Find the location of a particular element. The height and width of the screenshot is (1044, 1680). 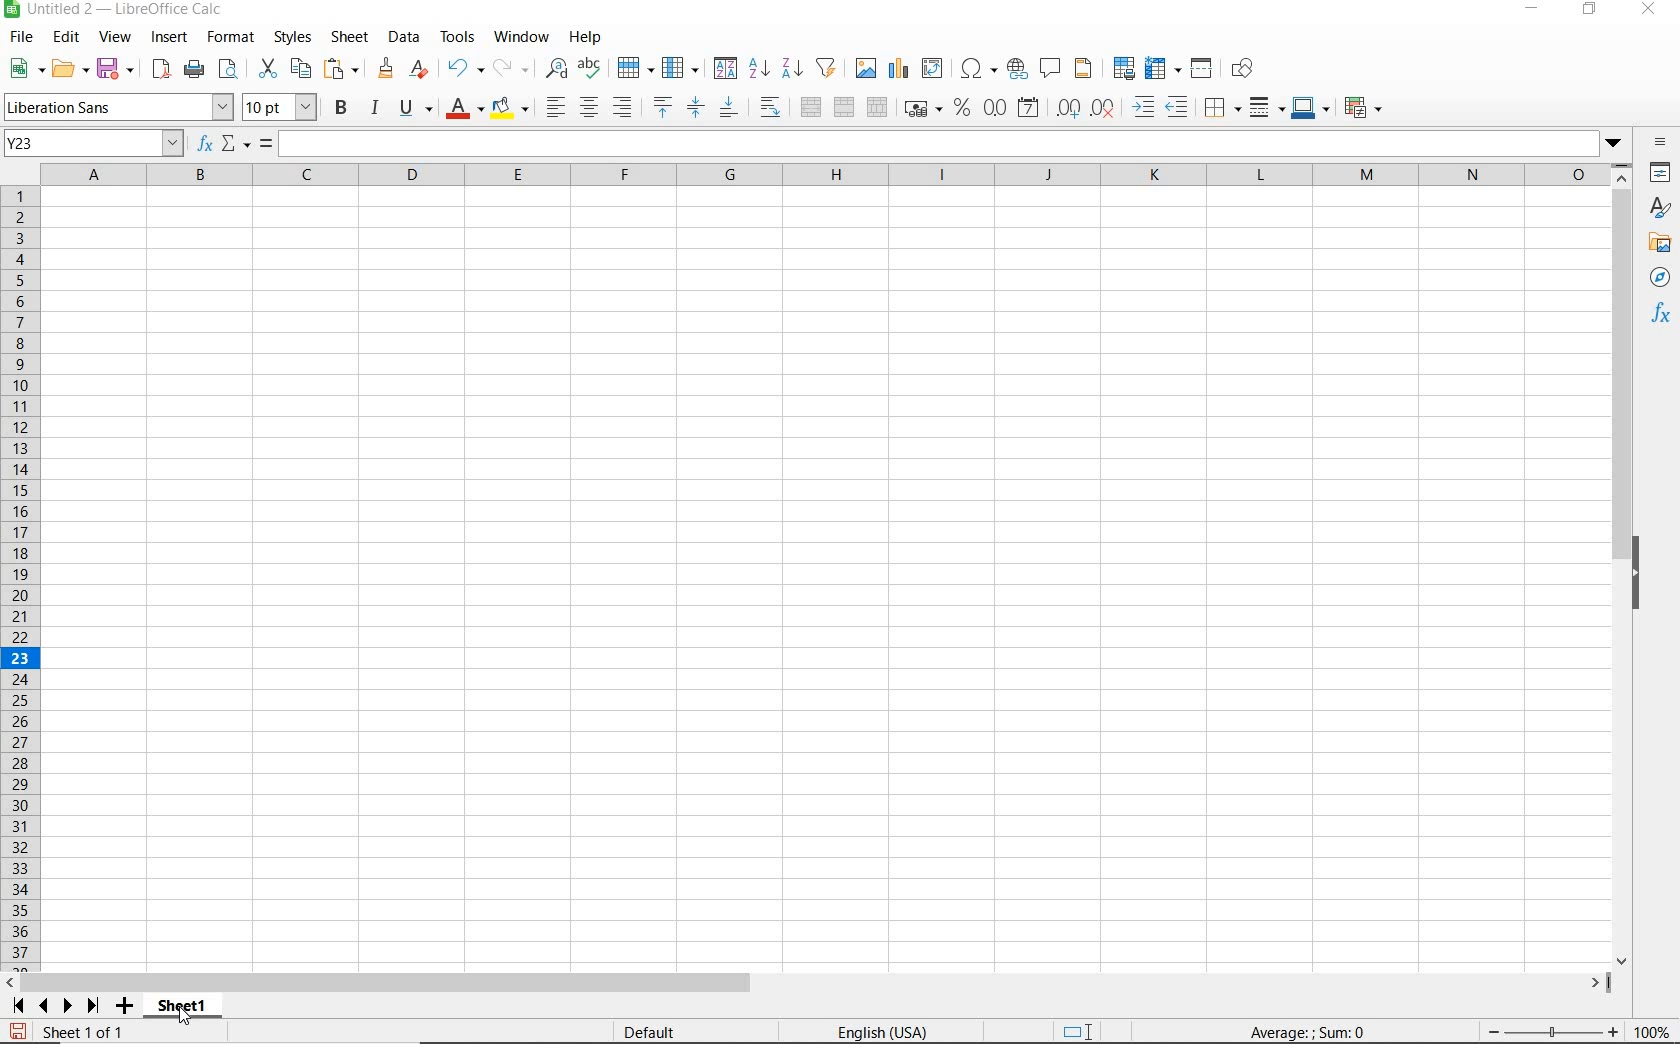

HIDE is located at coordinates (1644, 570).